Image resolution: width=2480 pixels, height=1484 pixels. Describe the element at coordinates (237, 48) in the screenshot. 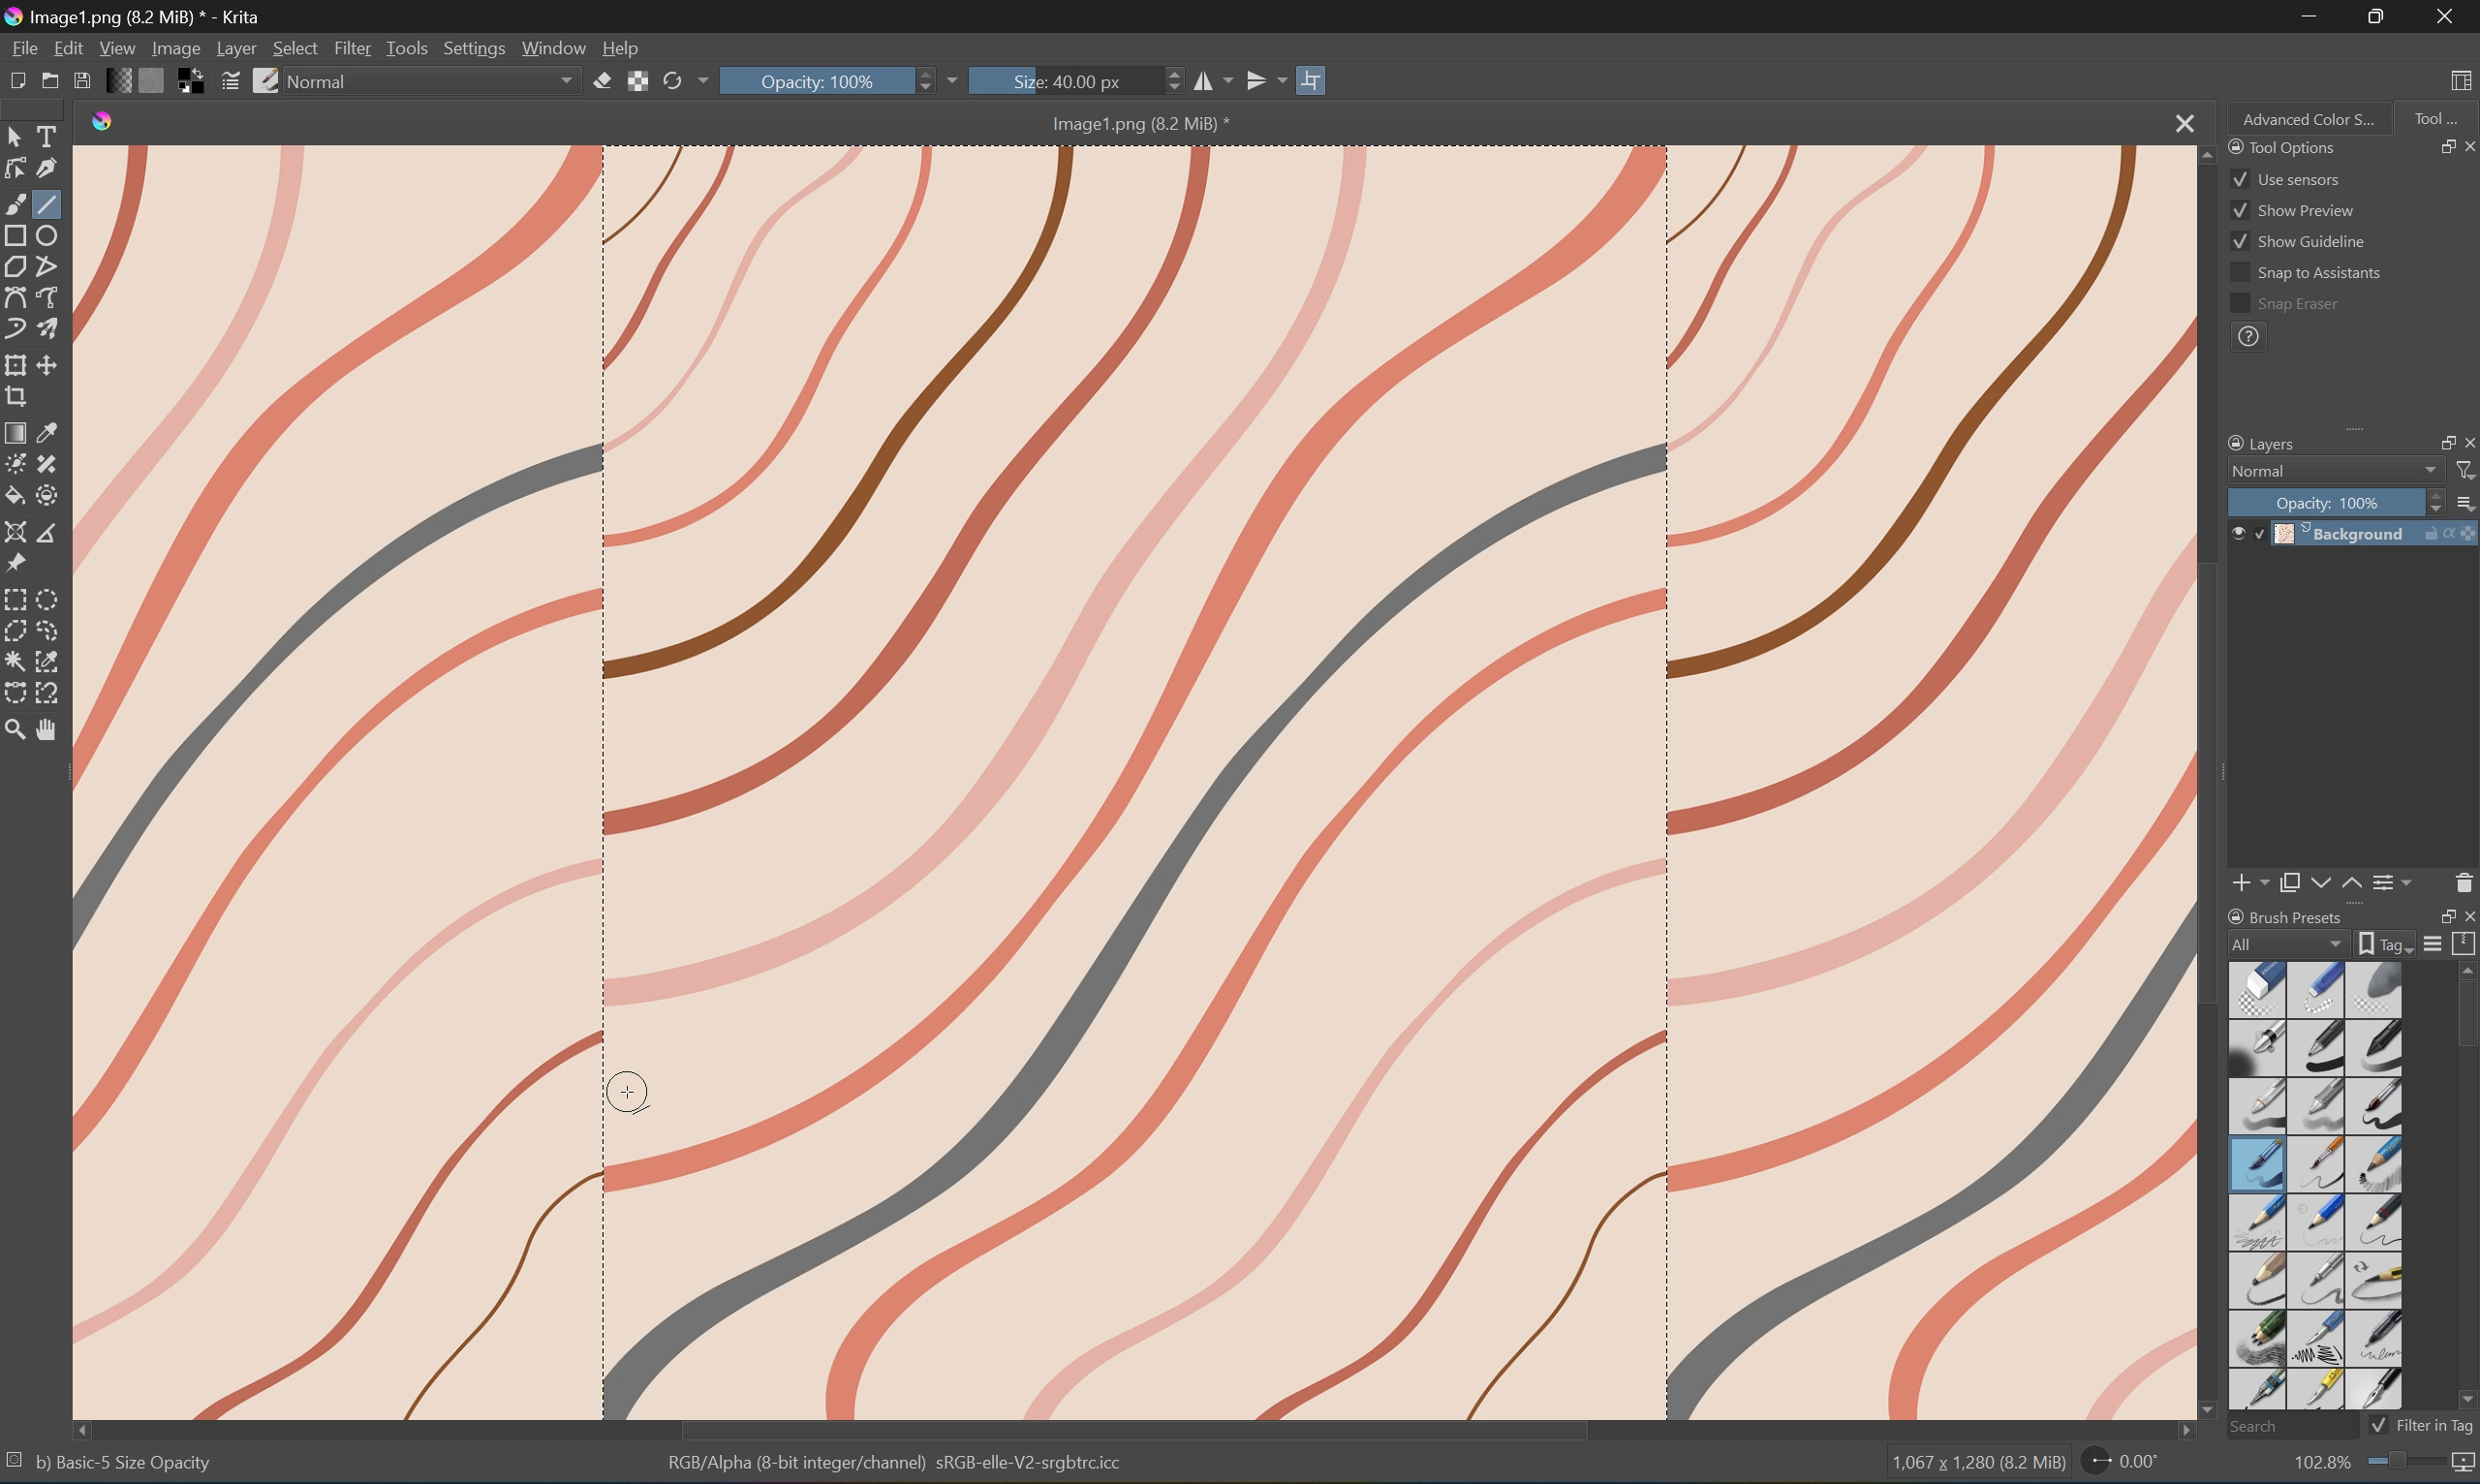

I see `Layer` at that location.